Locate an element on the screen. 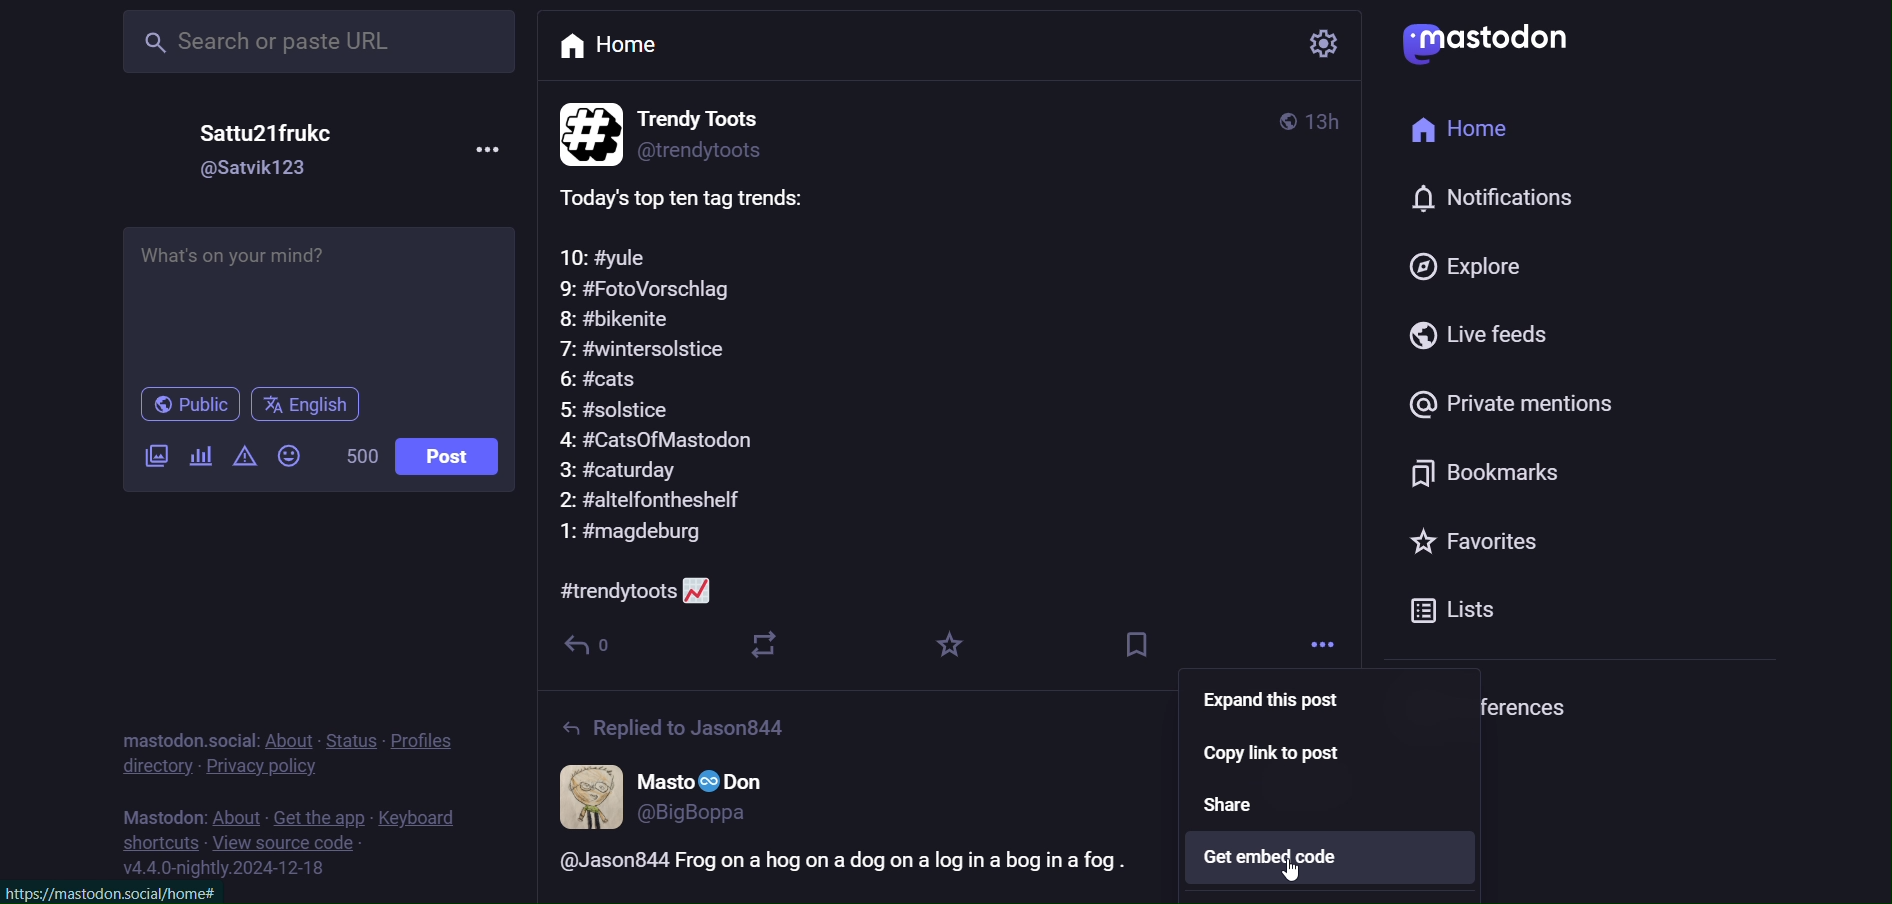 Image resolution: width=1892 pixels, height=904 pixels. language is located at coordinates (326, 405).